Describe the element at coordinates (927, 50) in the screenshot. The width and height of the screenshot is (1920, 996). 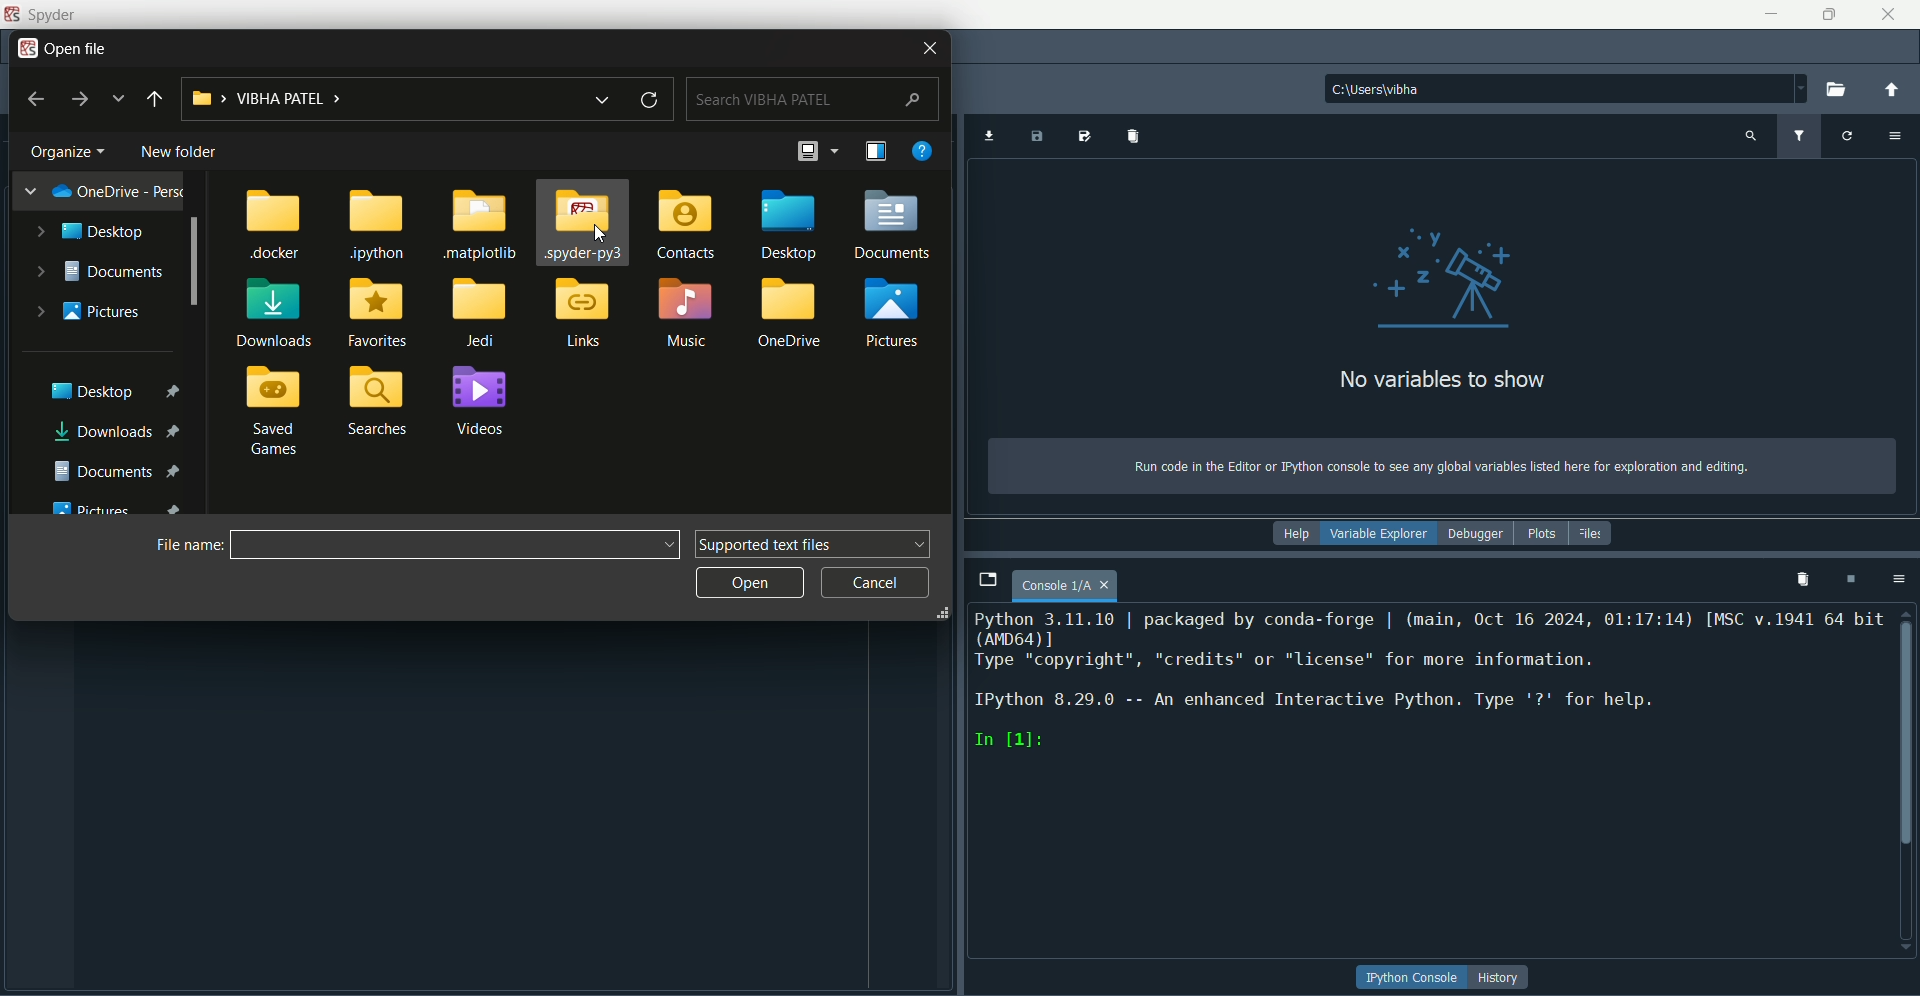
I see `close` at that location.